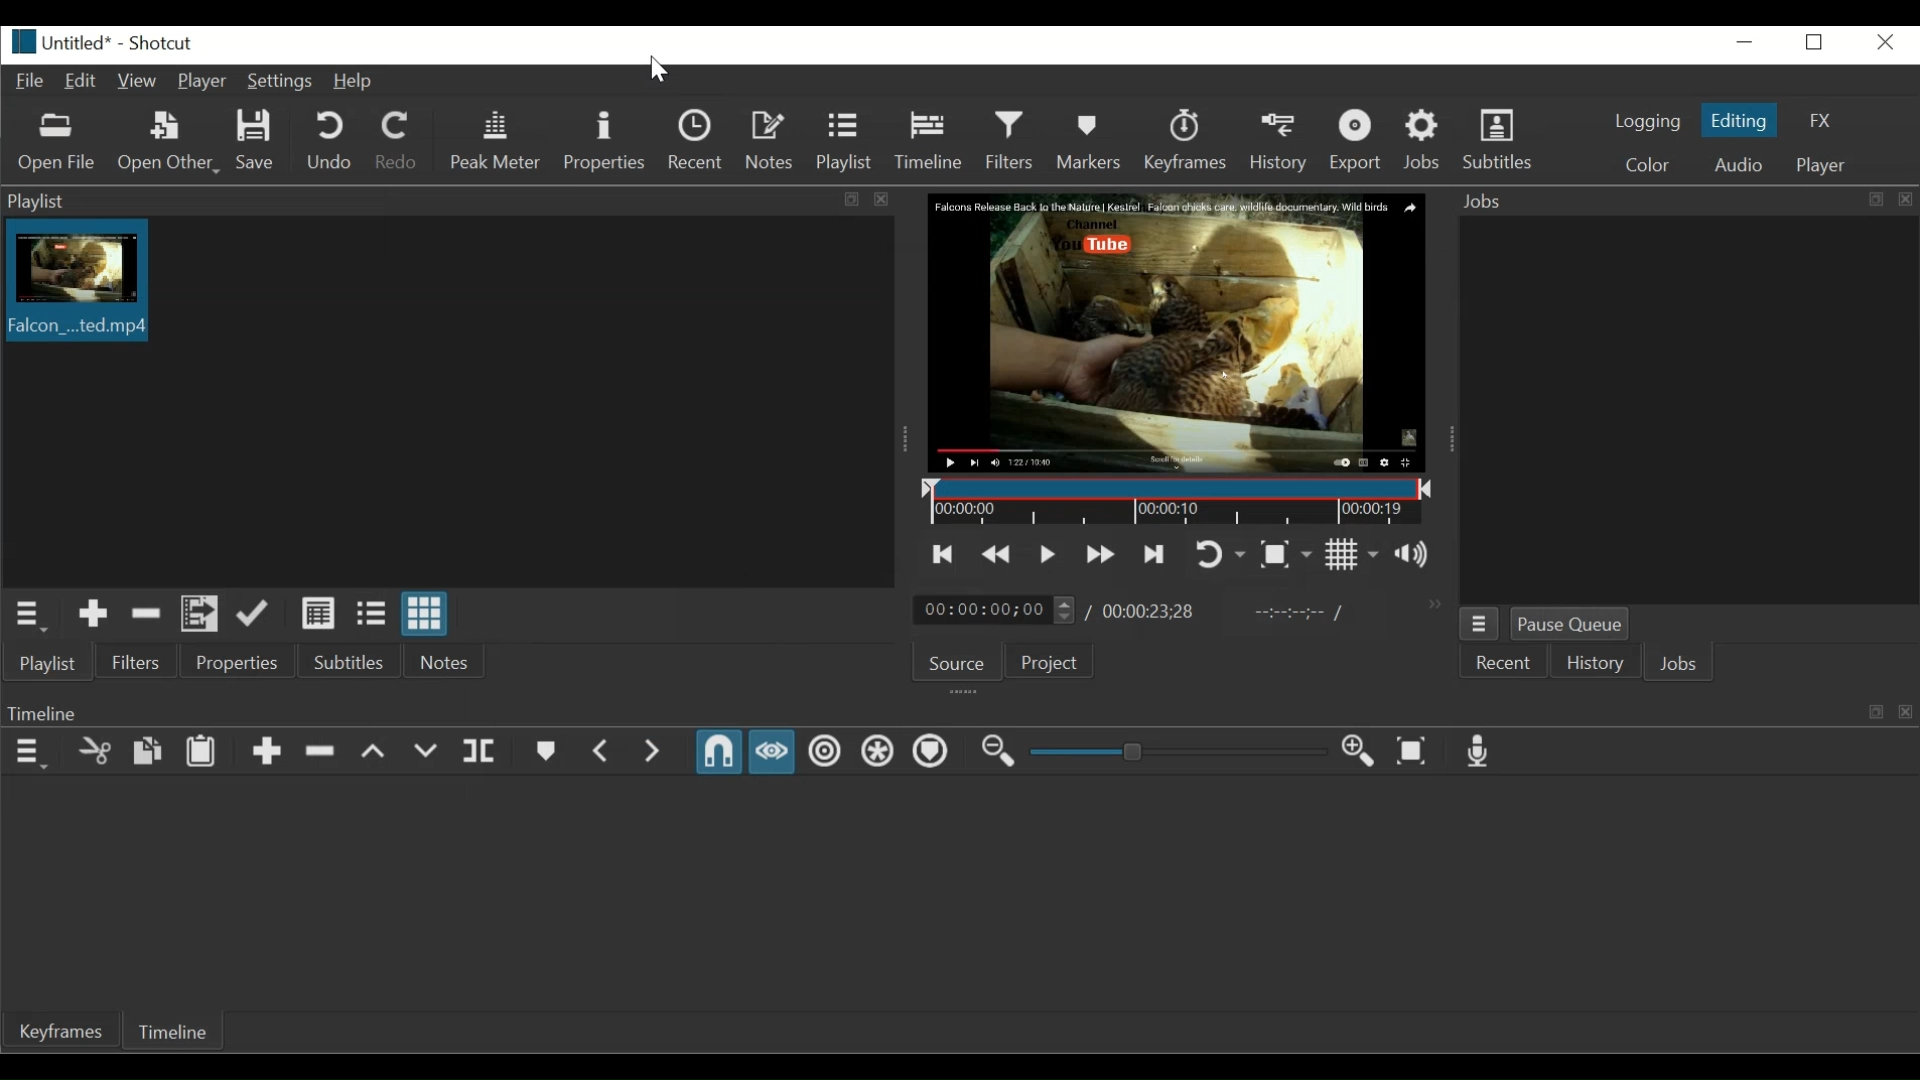 The width and height of the screenshot is (1920, 1080). I want to click on View as files, so click(368, 613).